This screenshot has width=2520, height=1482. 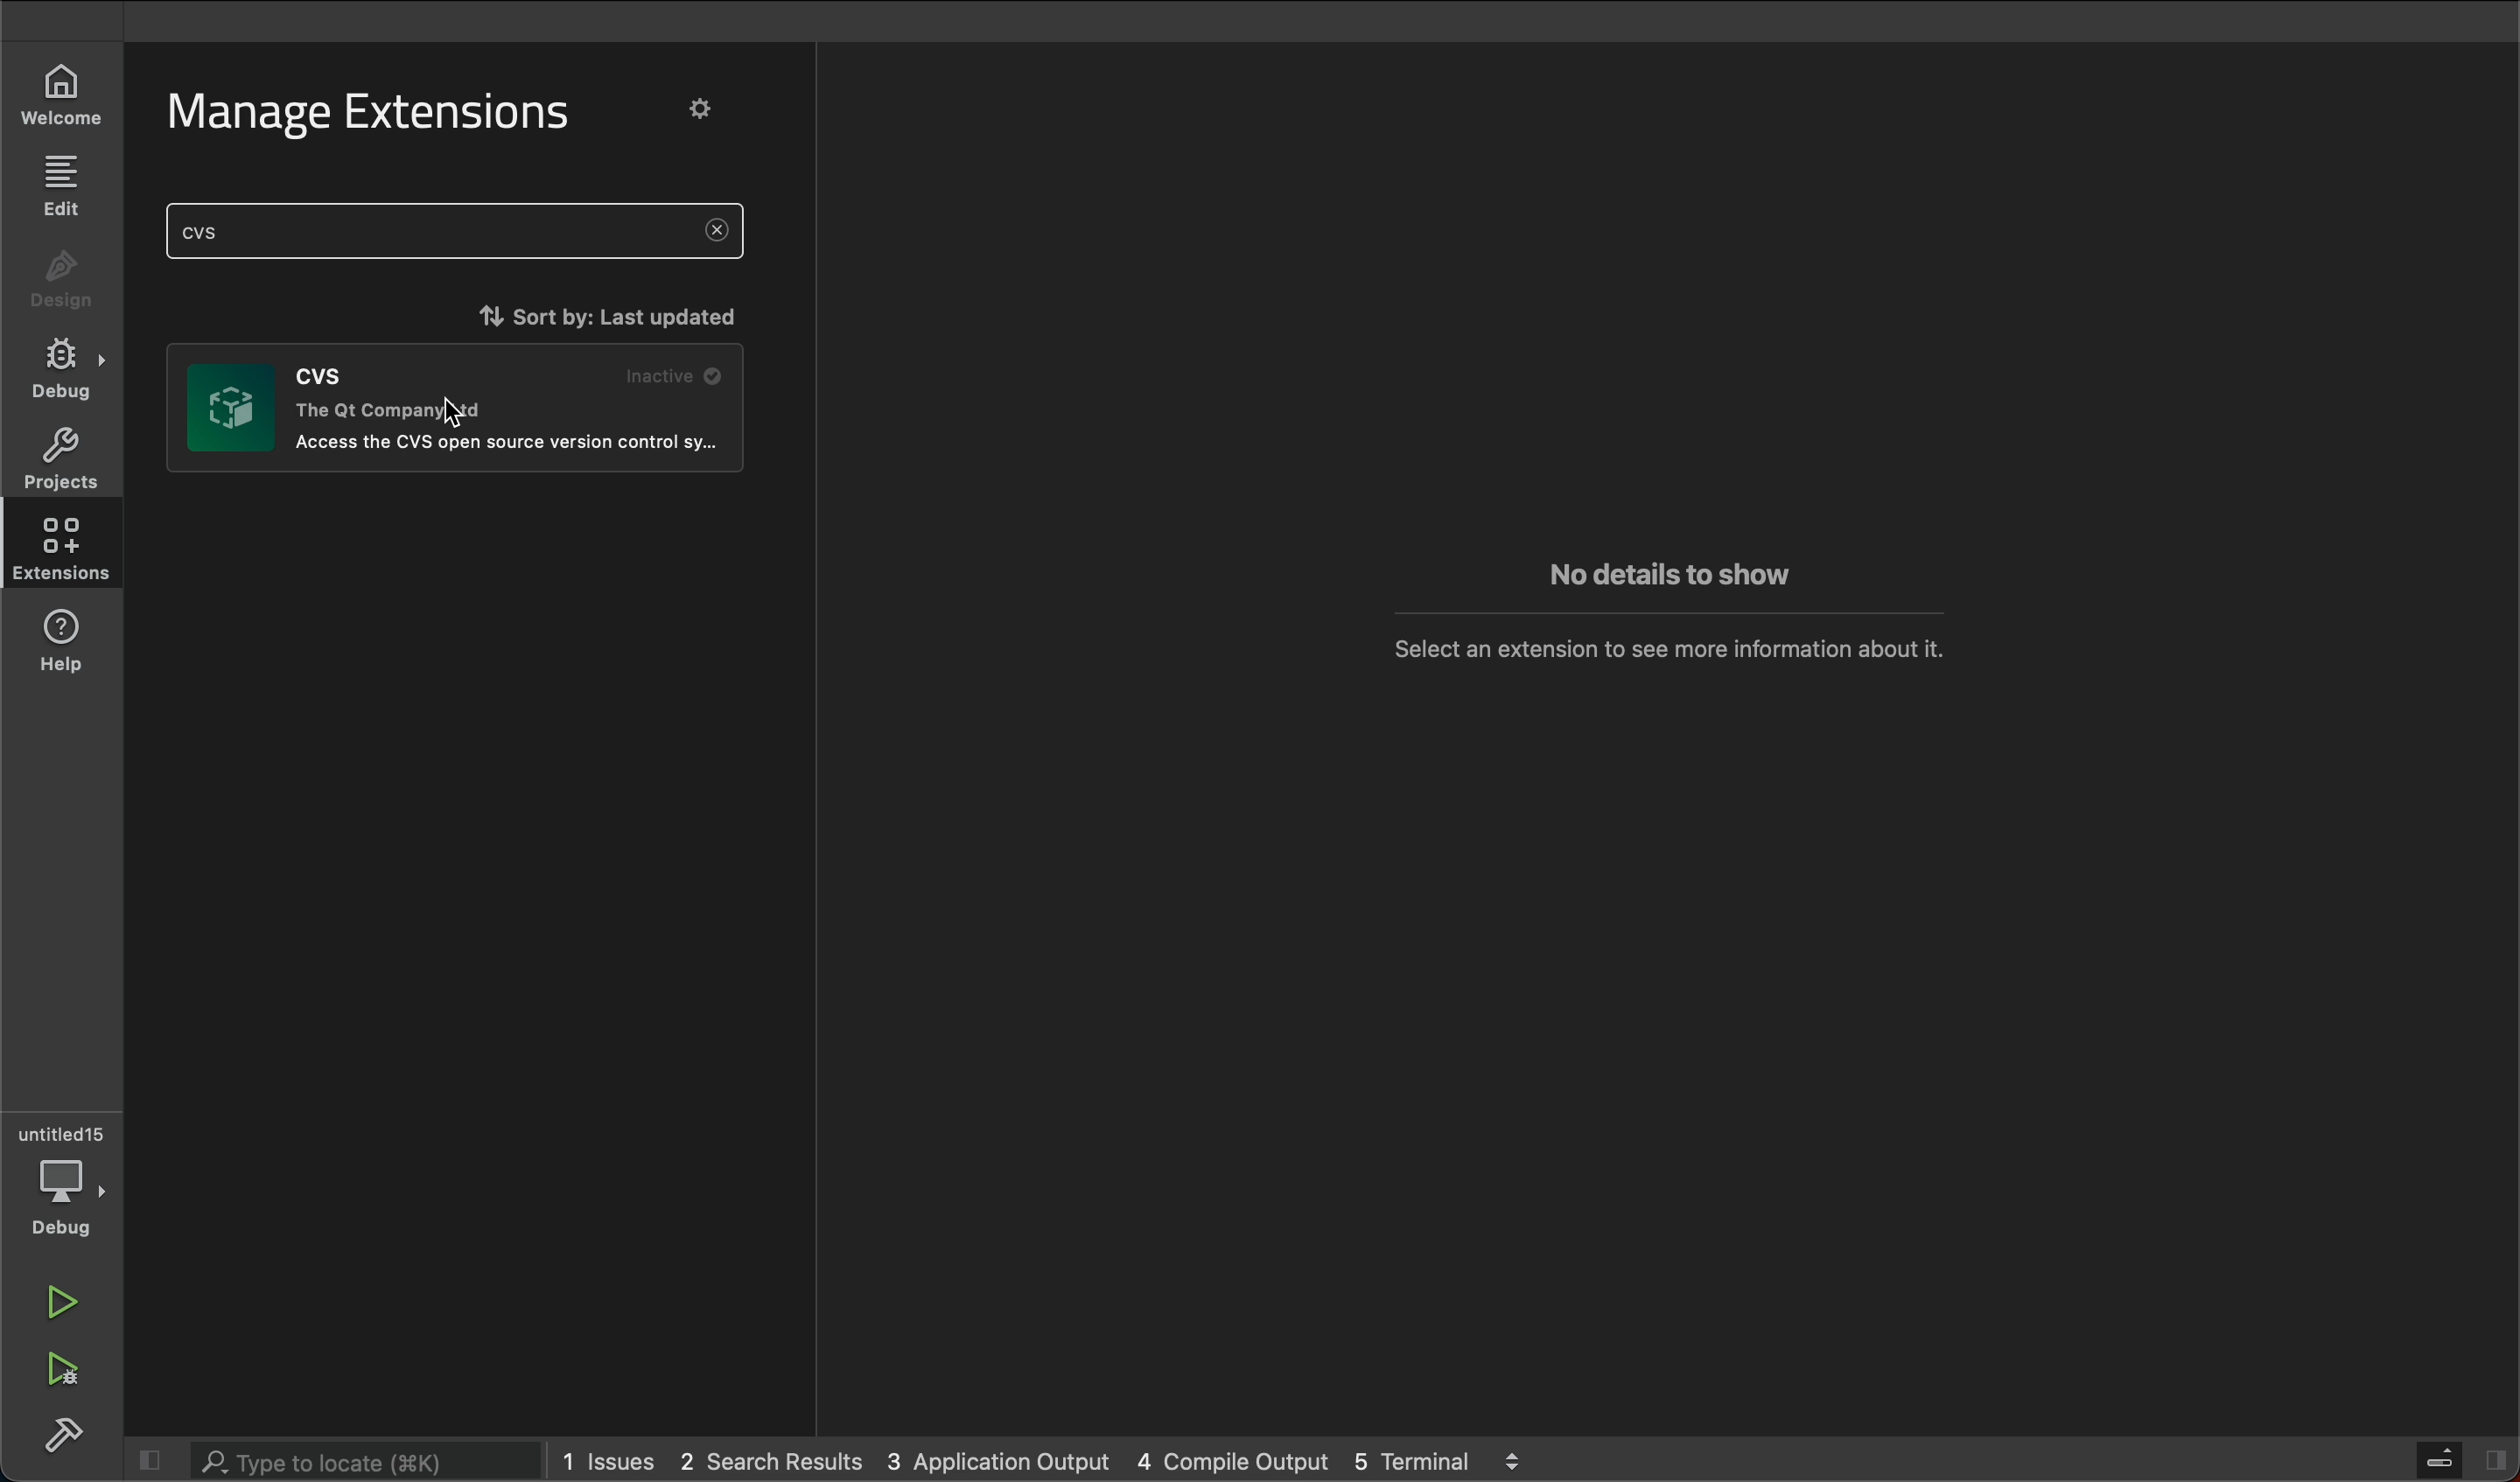 What do you see at coordinates (1670, 646) in the screenshot?
I see `no extension message` at bounding box center [1670, 646].